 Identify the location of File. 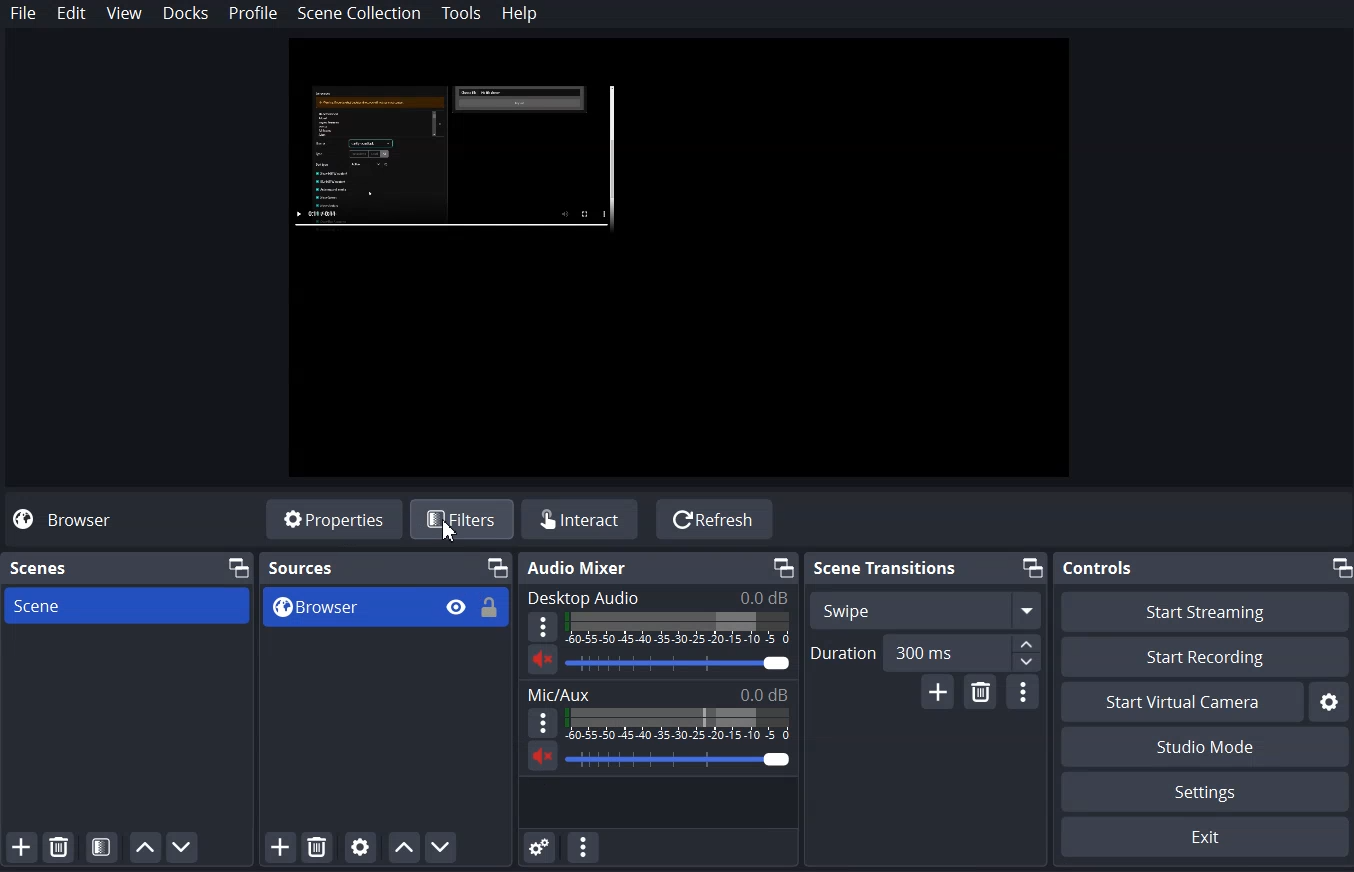
(23, 13).